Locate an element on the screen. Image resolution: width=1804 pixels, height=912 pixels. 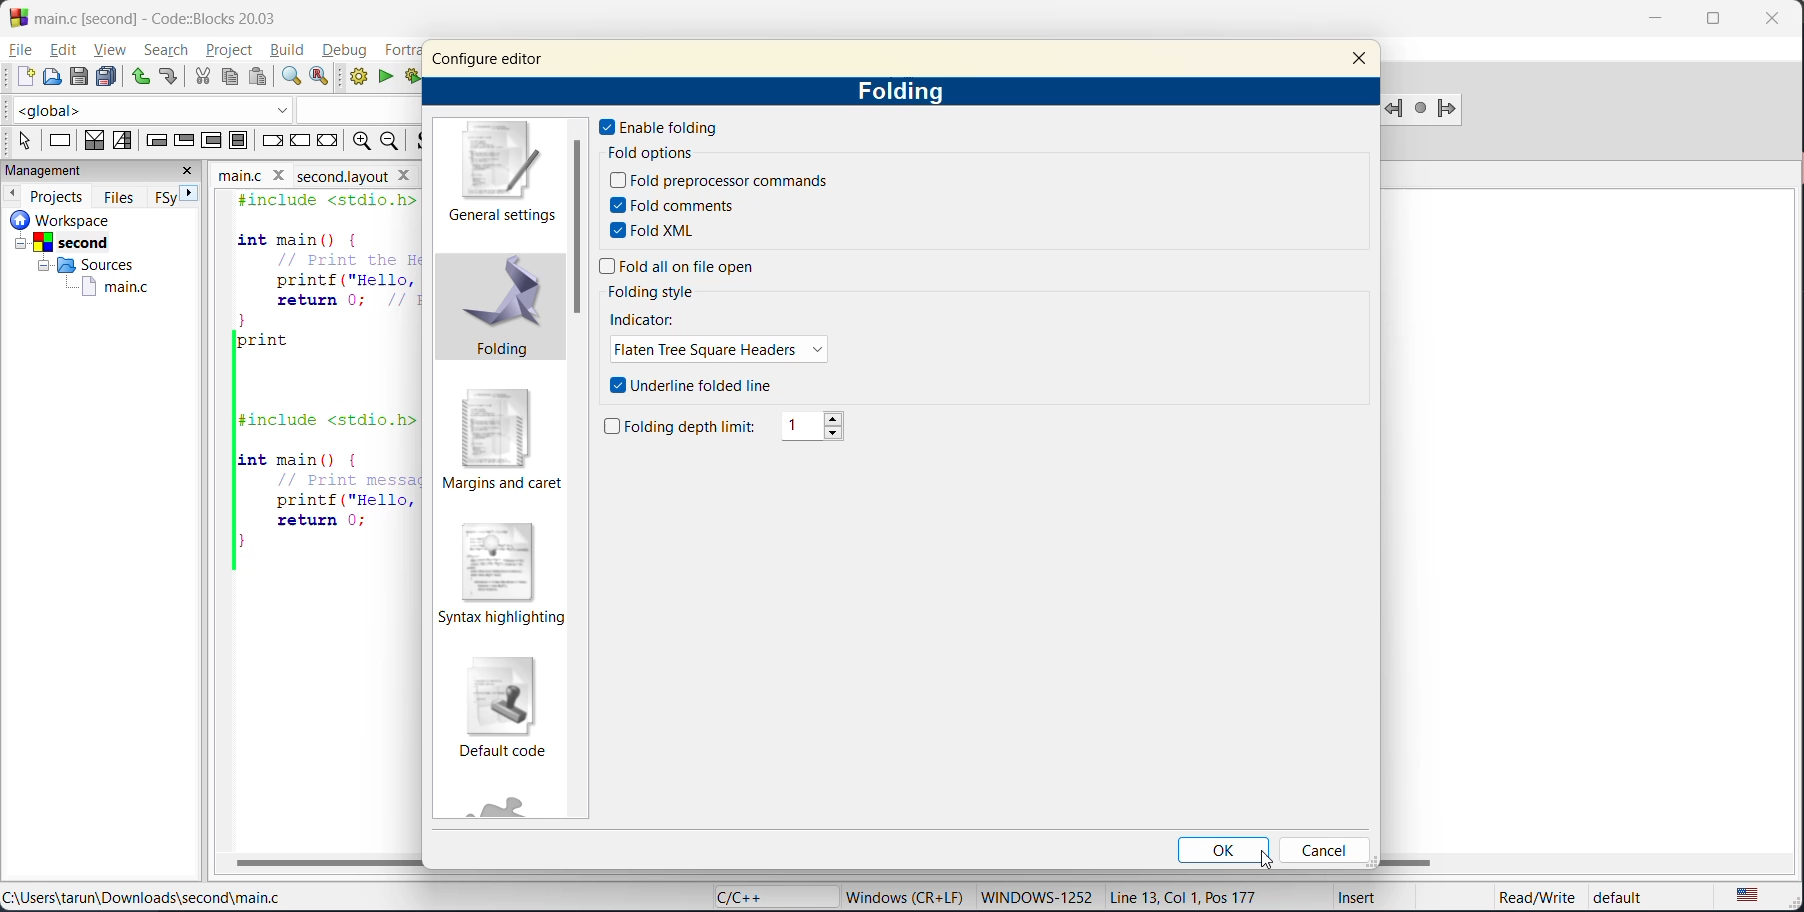
cursor is located at coordinates (1272, 863).